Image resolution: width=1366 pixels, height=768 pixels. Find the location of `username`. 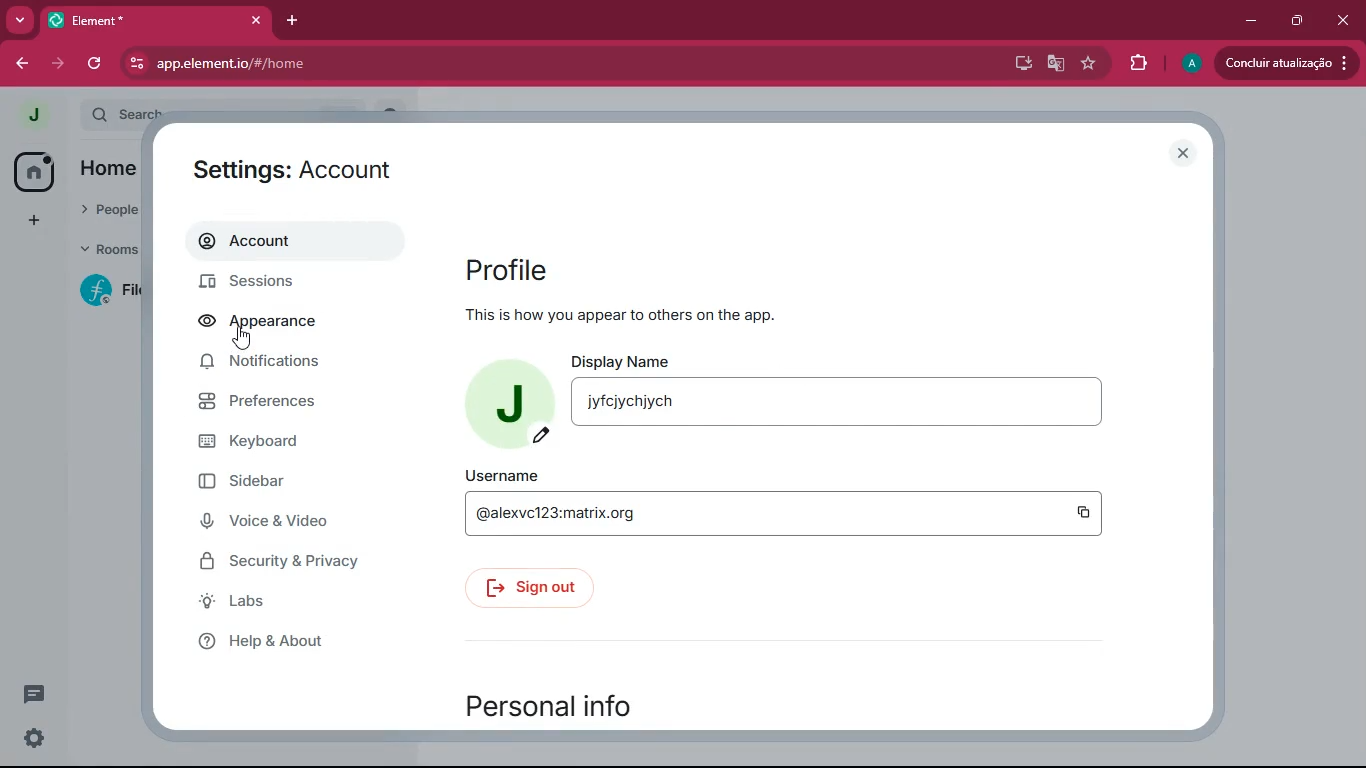

username is located at coordinates (785, 513).